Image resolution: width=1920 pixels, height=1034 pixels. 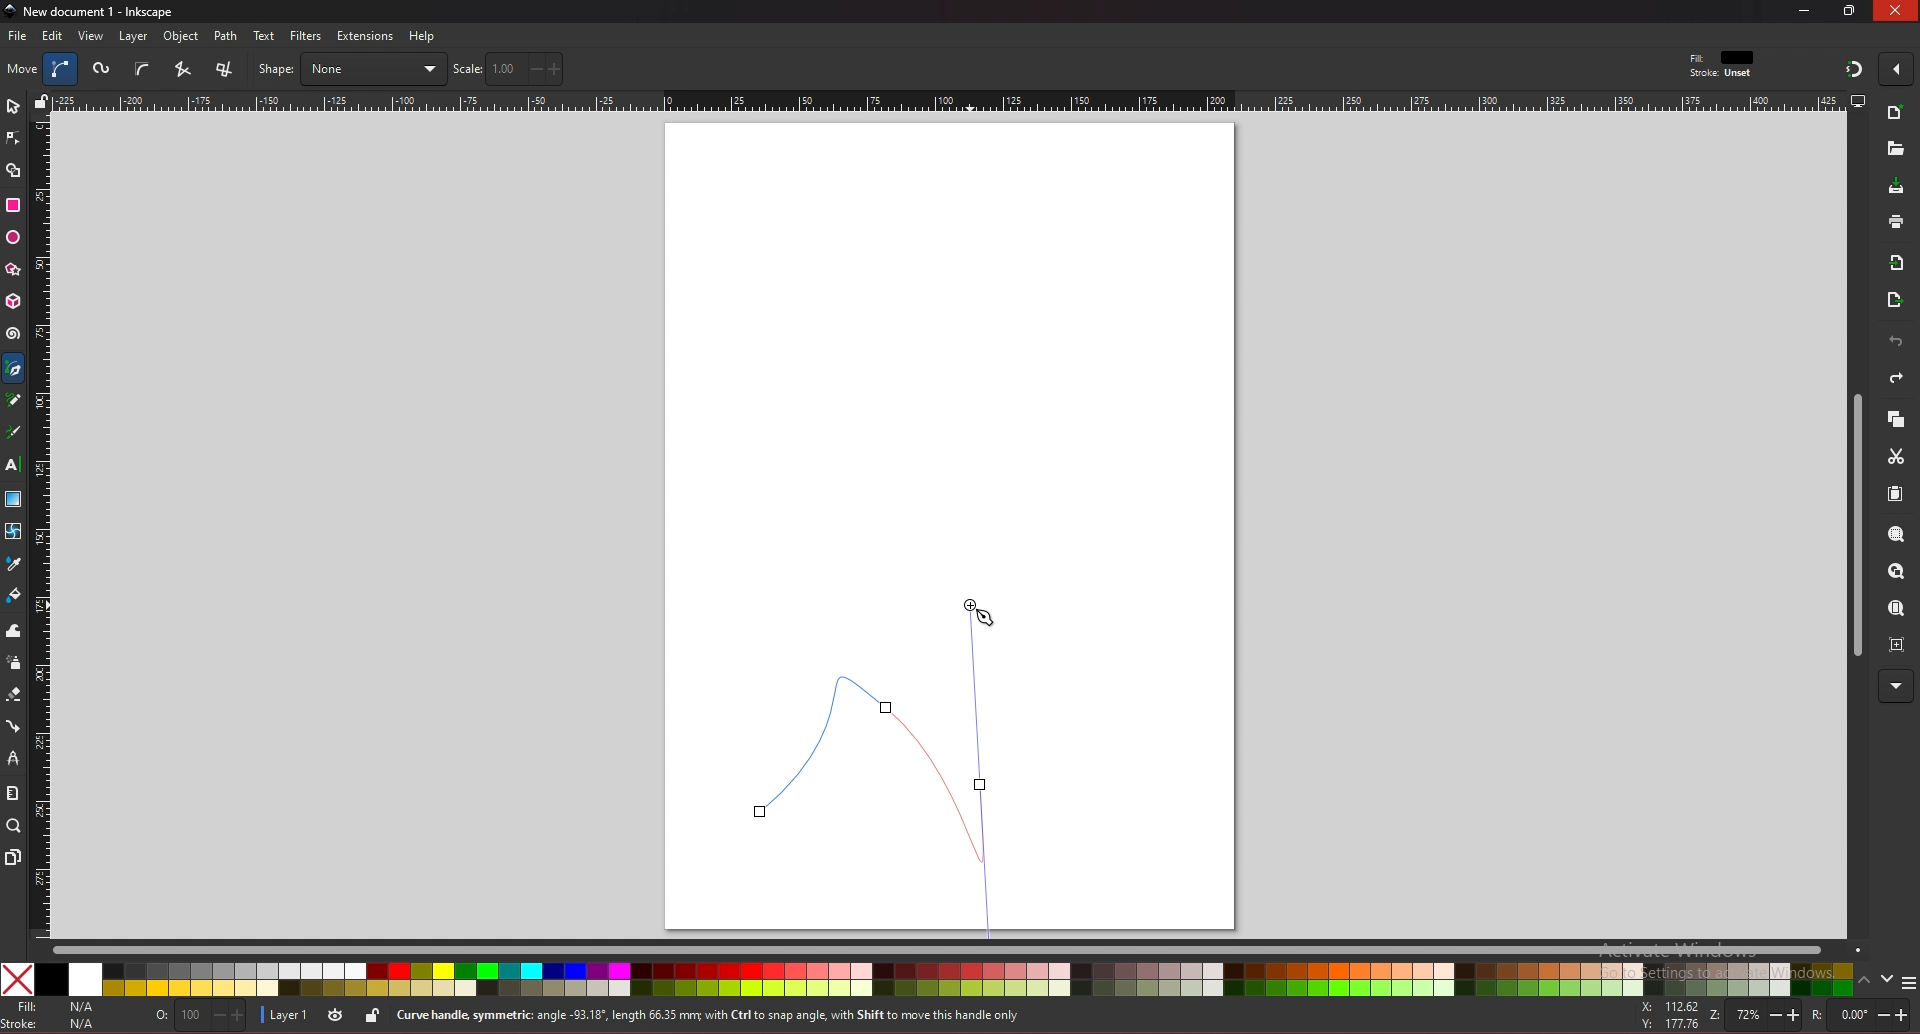 What do you see at coordinates (63, 69) in the screenshot?
I see `bezier curve` at bounding box center [63, 69].